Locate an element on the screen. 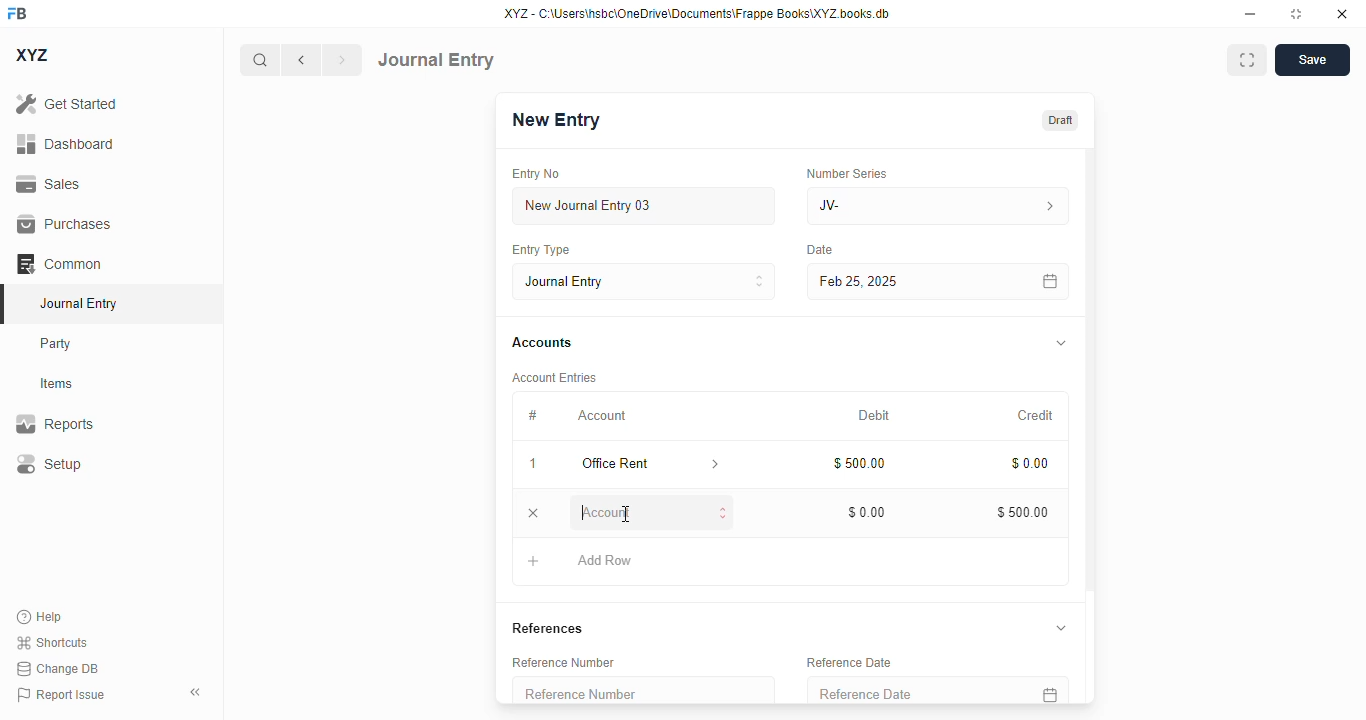 The height and width of the screenshot is (720, 1366). report issue is located at coordinates (61, 695).